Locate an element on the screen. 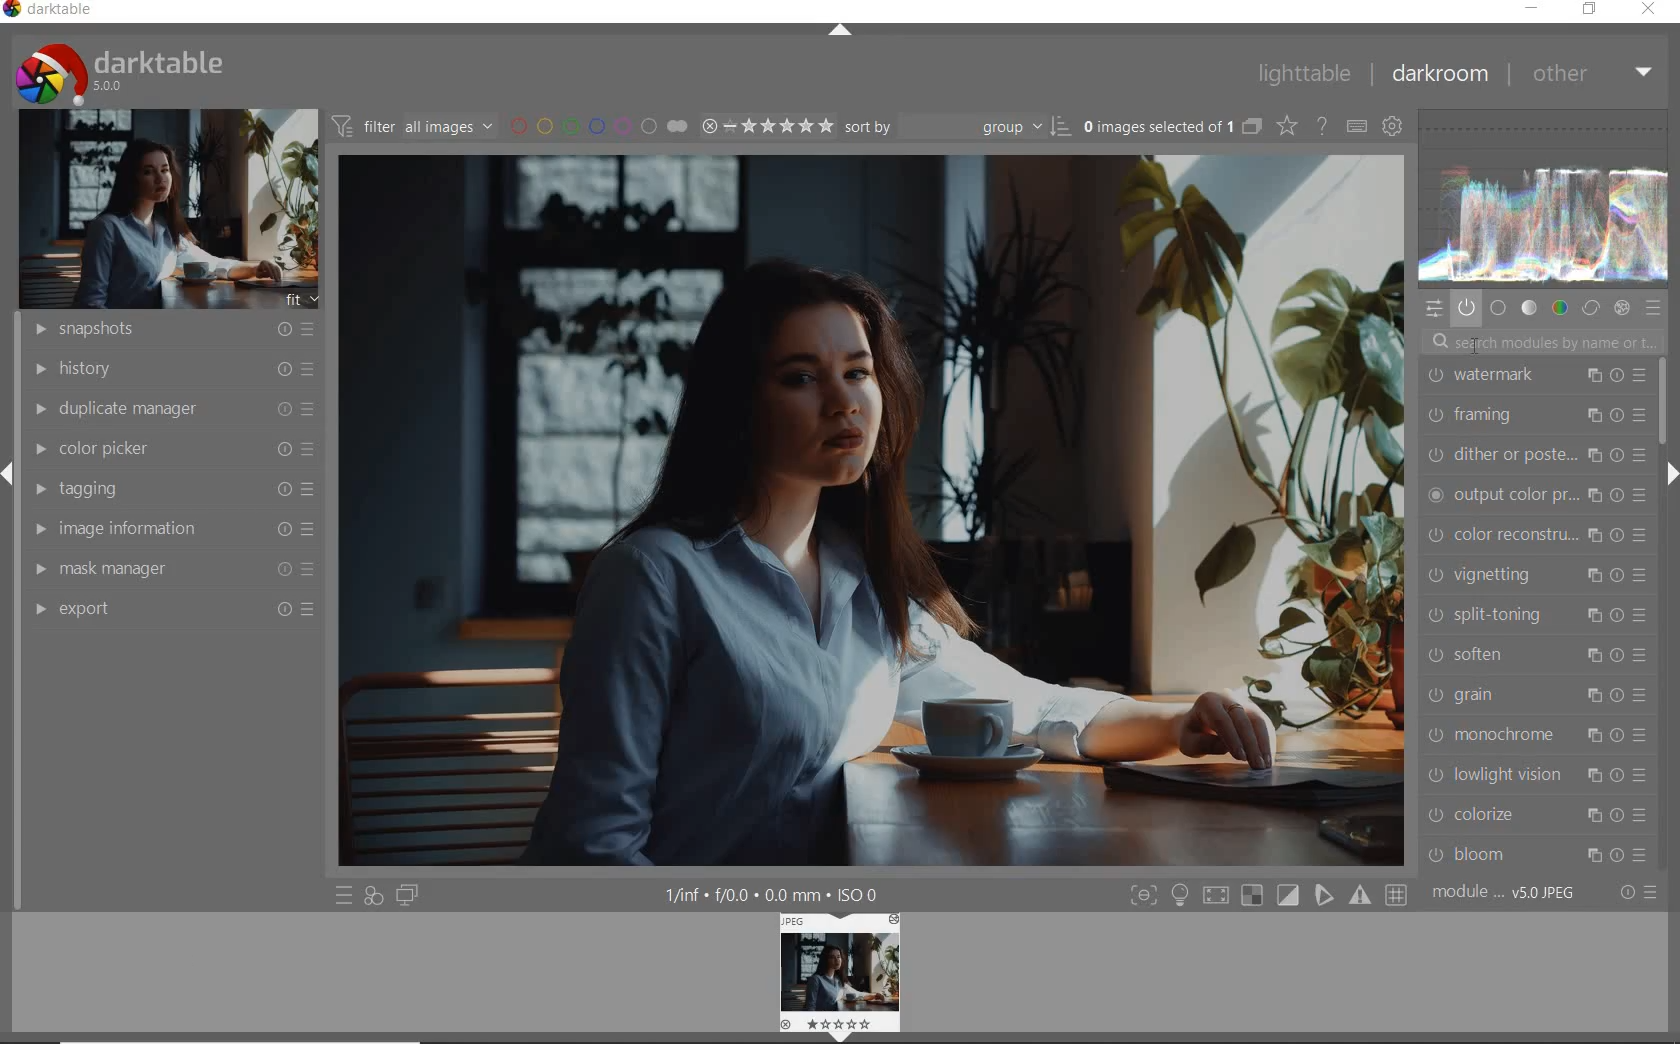 This screenshot has height=1044, width=1680. darkroom is located at coordinates (1438, 75).